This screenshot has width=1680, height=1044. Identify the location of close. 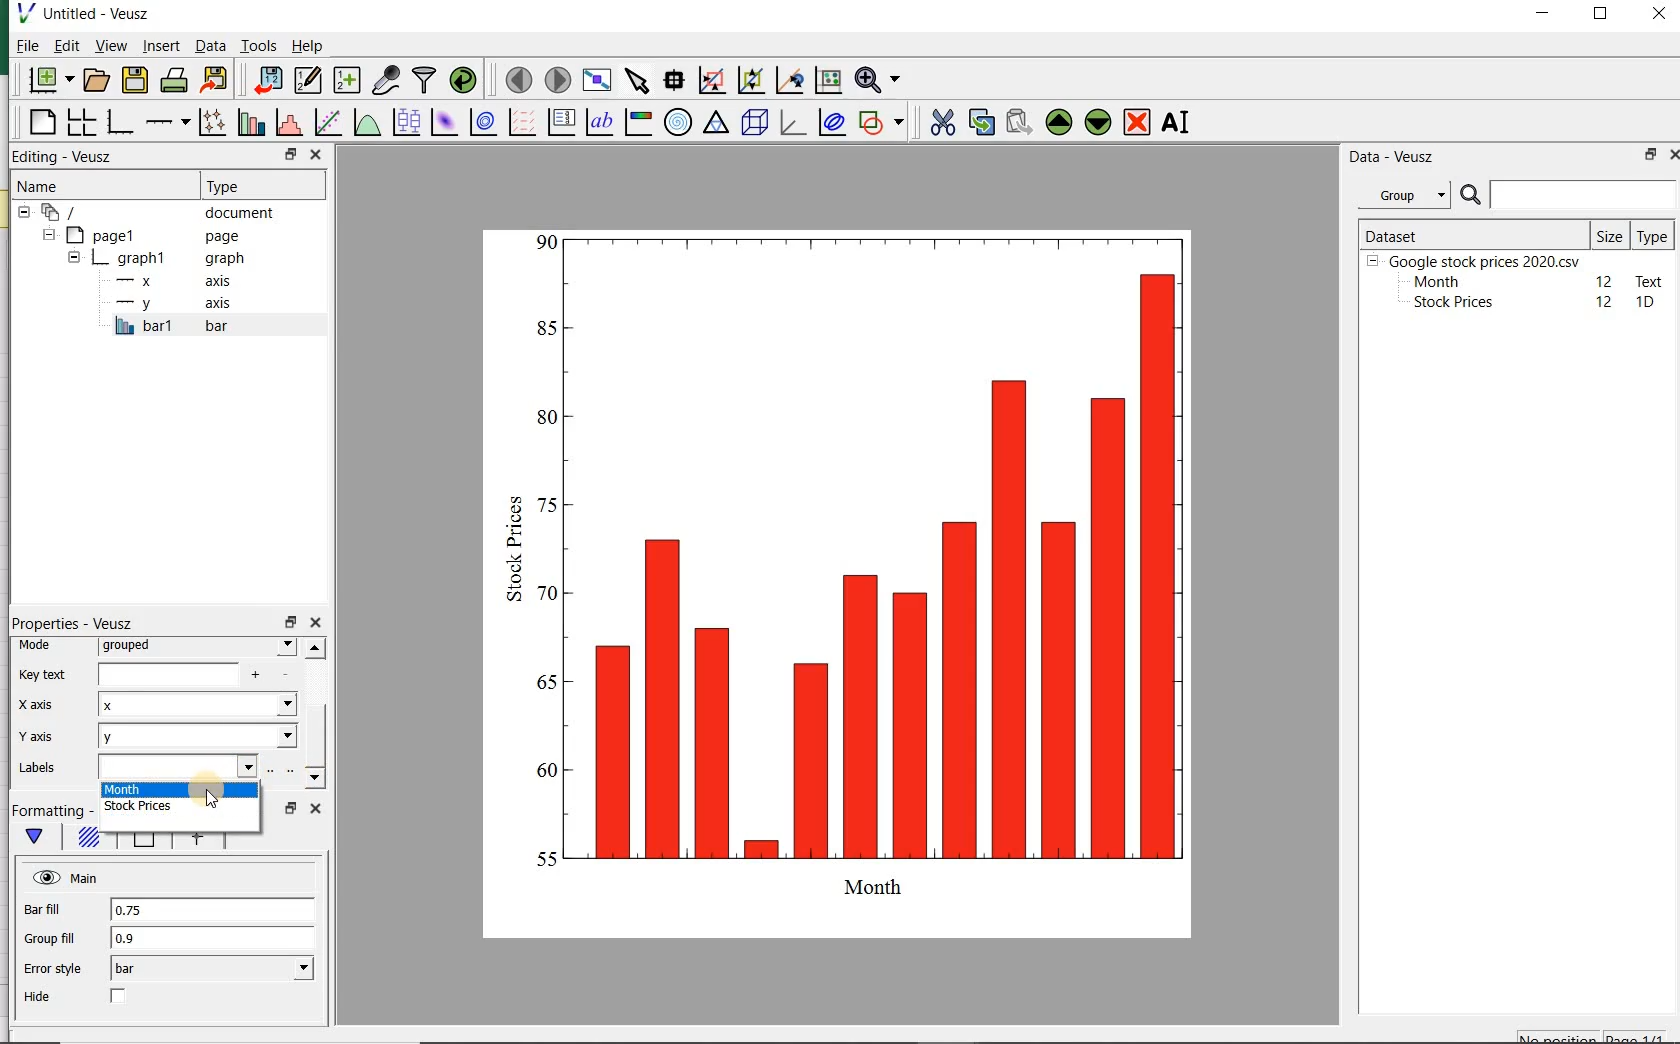
(316, 811).